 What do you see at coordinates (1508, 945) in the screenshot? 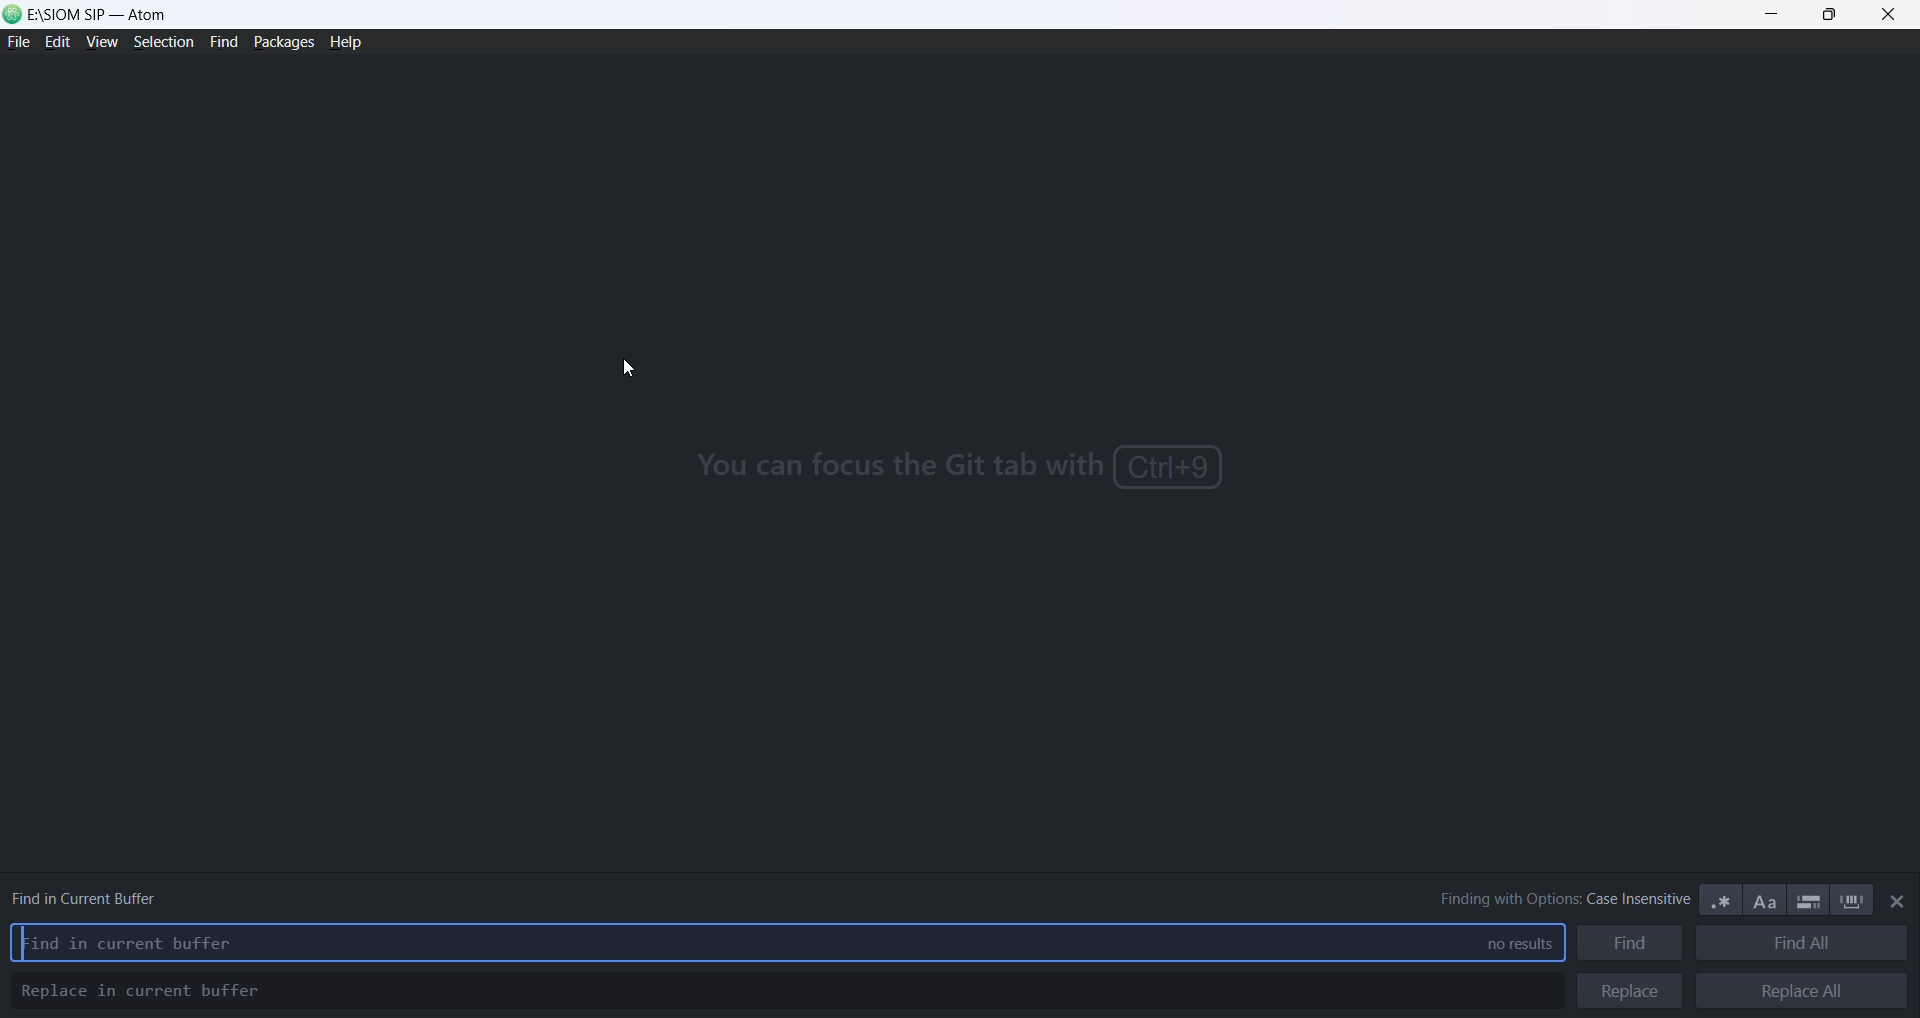
I see `results` at bounding box center [1508, 945].